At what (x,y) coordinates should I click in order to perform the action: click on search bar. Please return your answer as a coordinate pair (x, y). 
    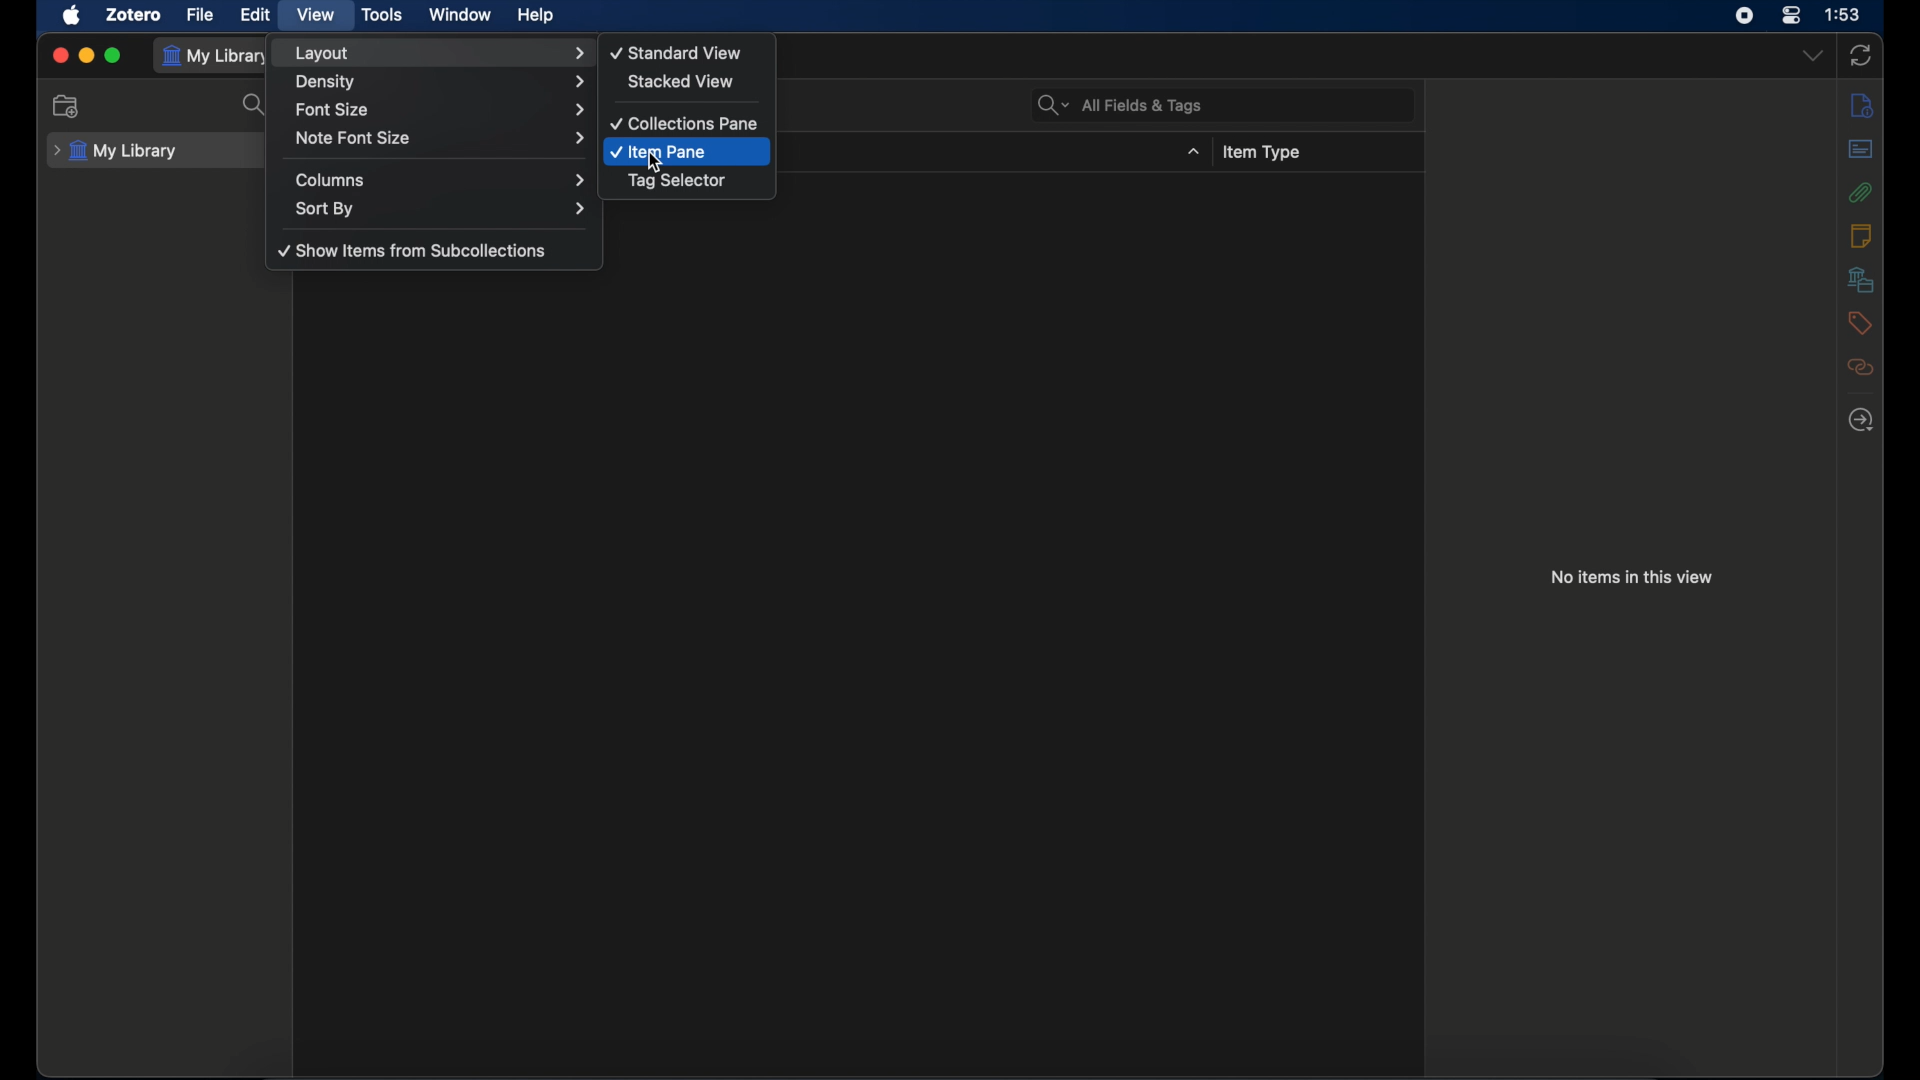
    Looking at the image, I should click on (1120, 105).